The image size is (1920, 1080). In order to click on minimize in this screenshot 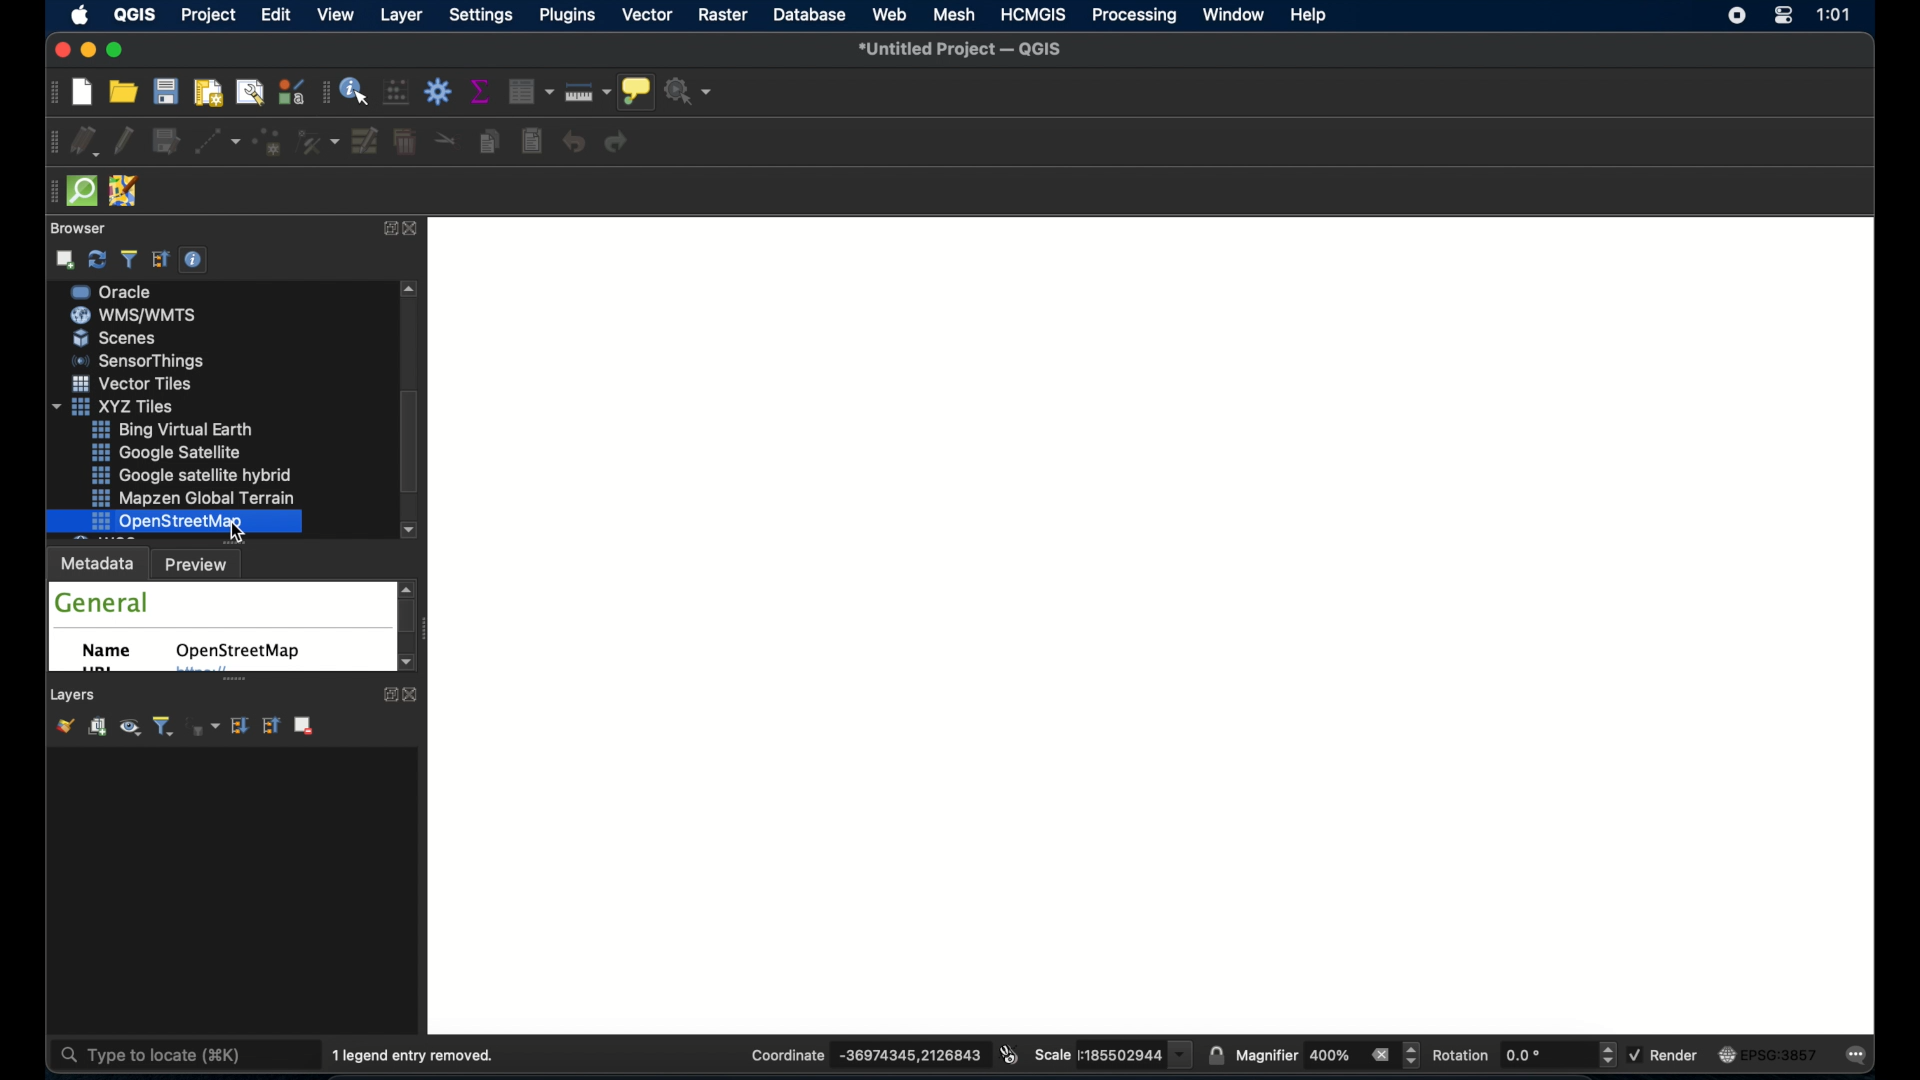, I will do `click(91, 50)`.